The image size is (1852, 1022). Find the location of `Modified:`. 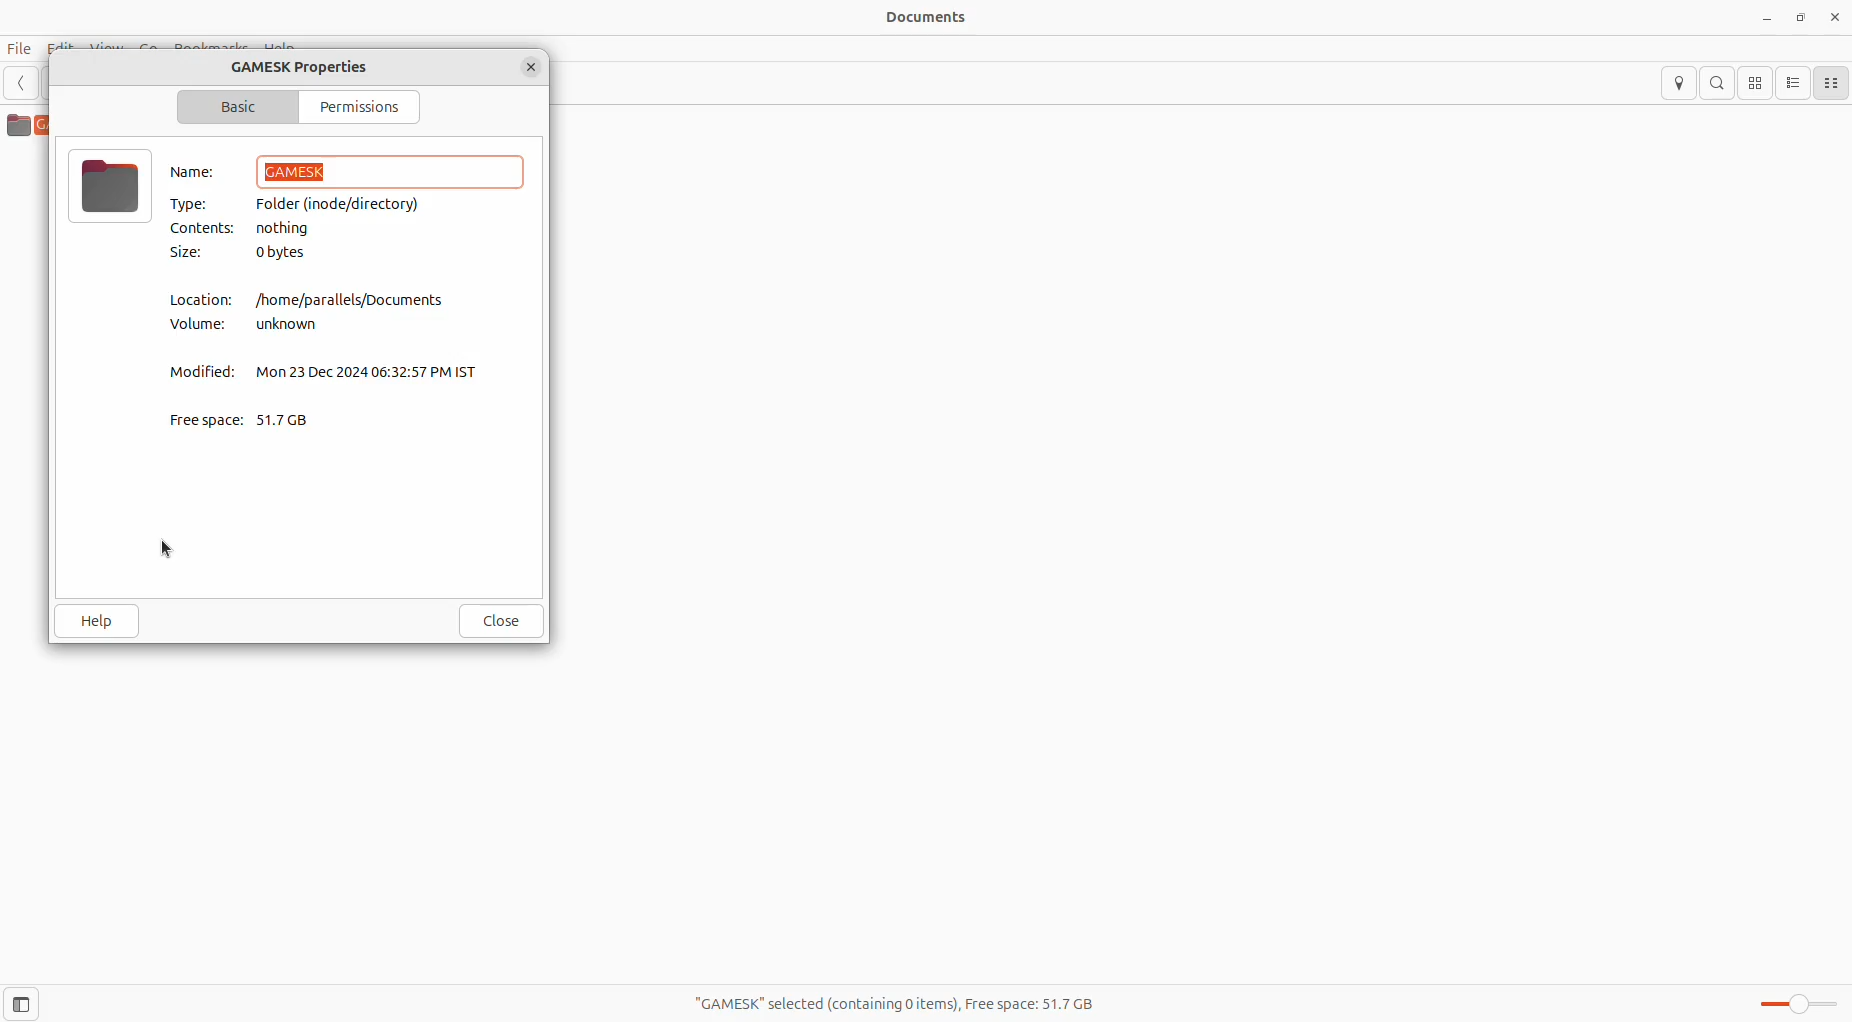

Modified: is located at coordinates (208, 372).